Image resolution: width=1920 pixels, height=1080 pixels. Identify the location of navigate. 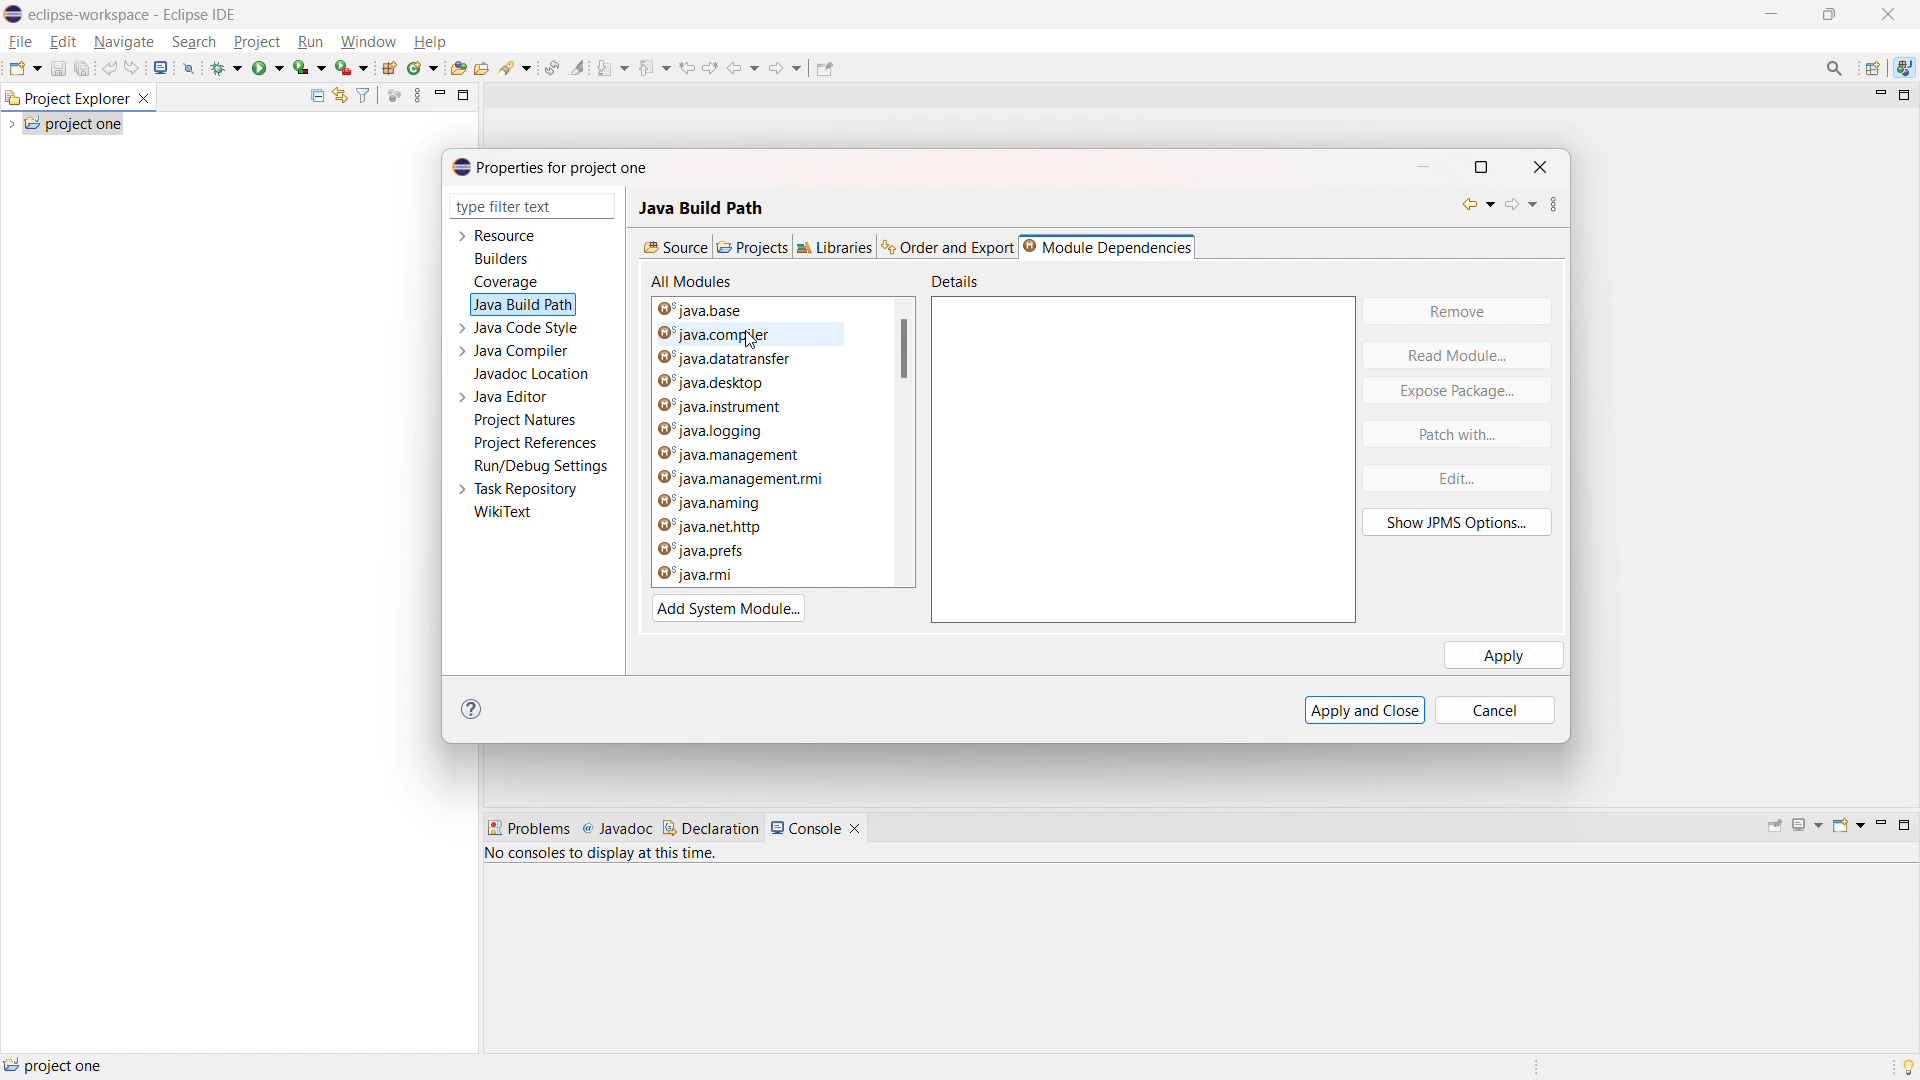
(123, 41).